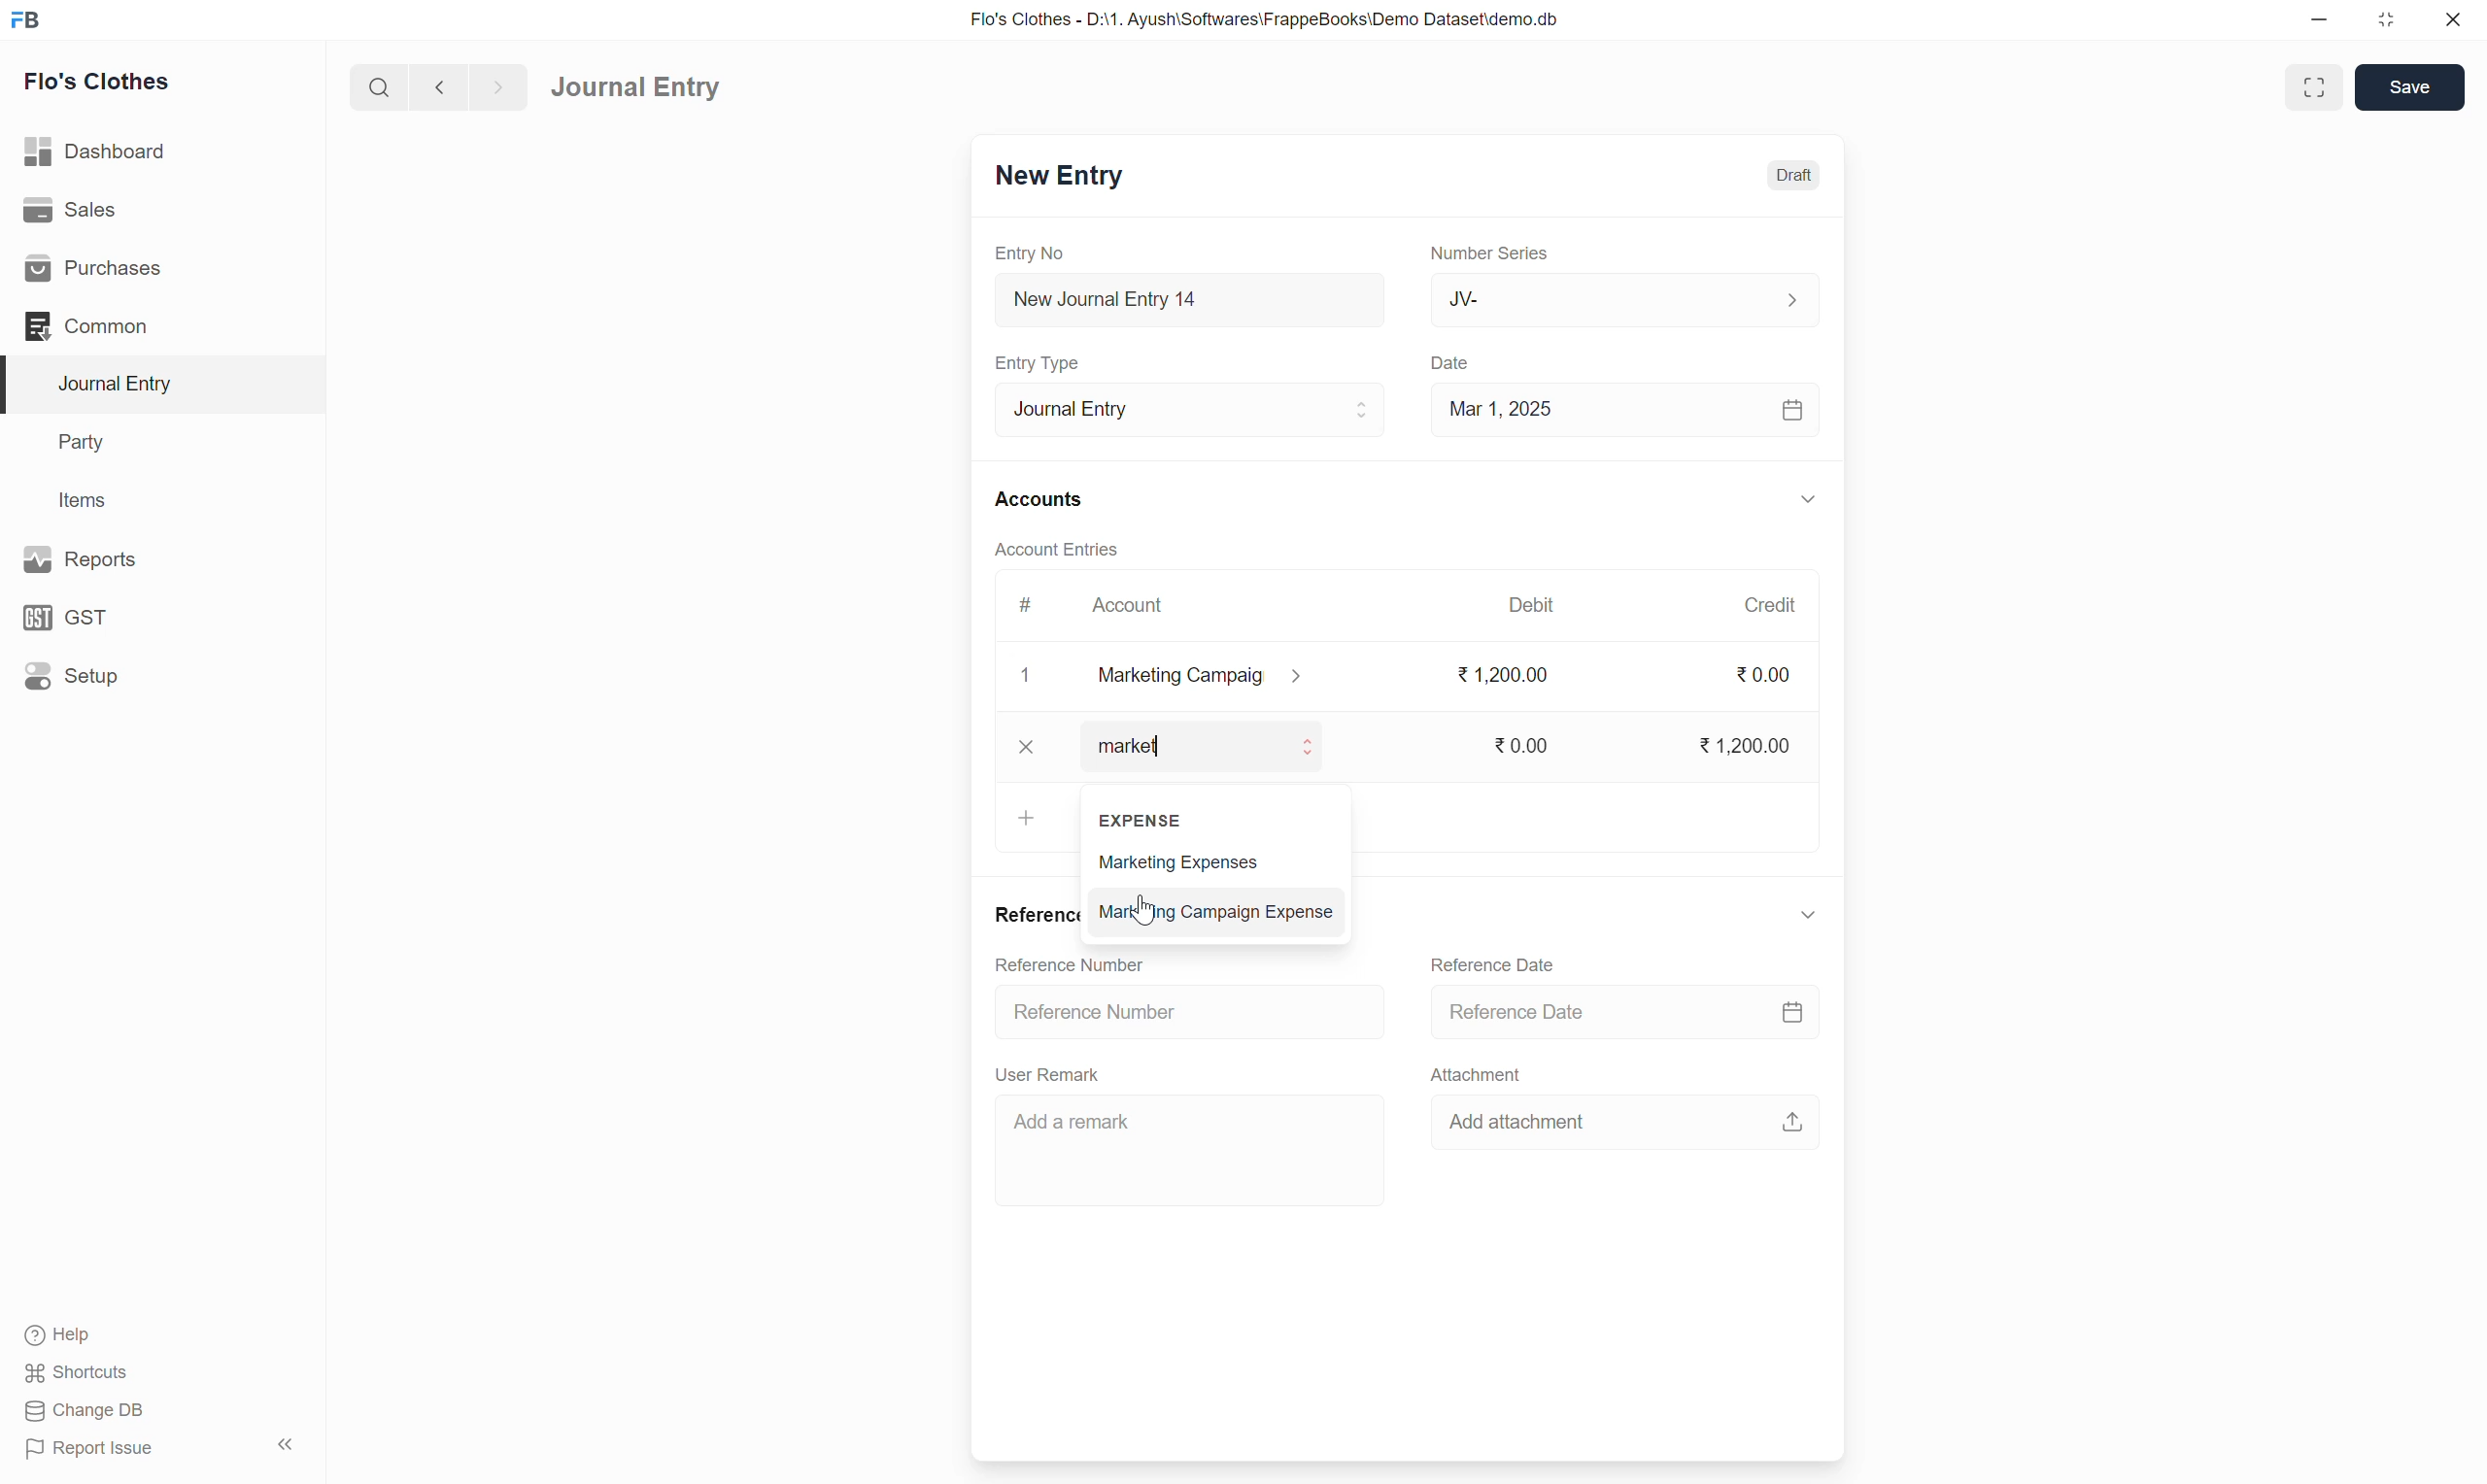 Image resolution: width=2487 pixels, height=1484 pixels. Describe the element at coordinates (1740, 744) in the screenshot. I see `1,200.00` at that location.